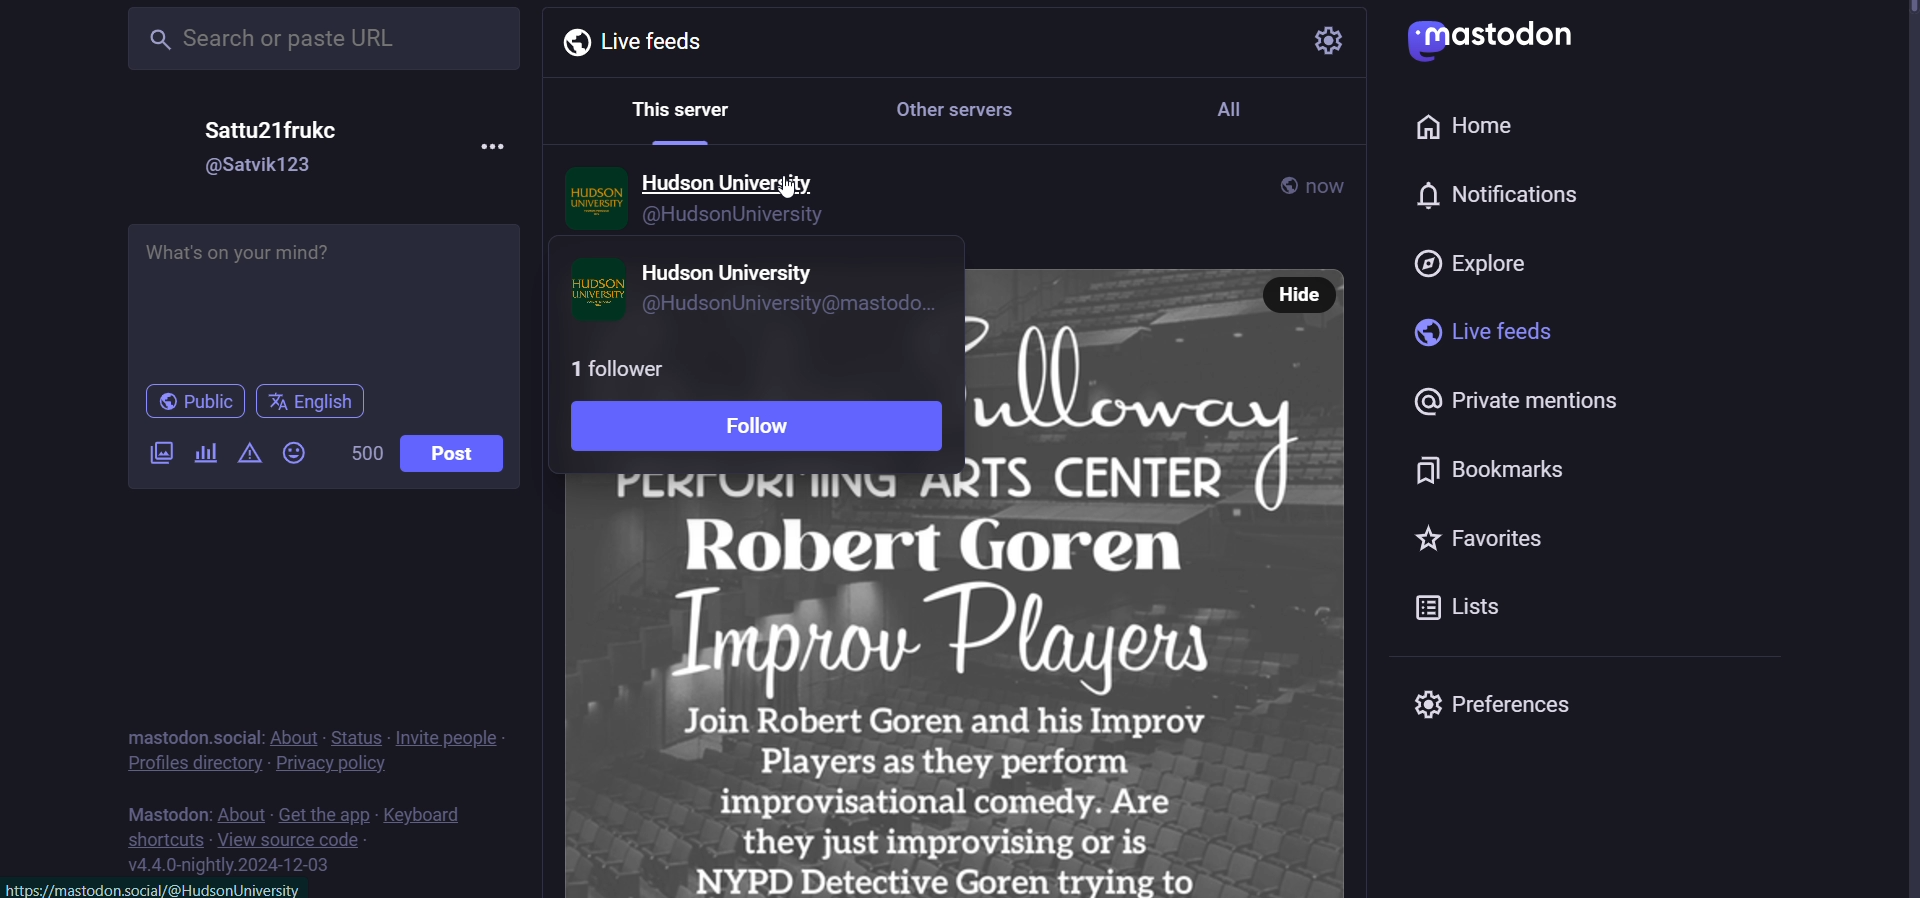  I want to click on shortcuts, so click(164, 838).